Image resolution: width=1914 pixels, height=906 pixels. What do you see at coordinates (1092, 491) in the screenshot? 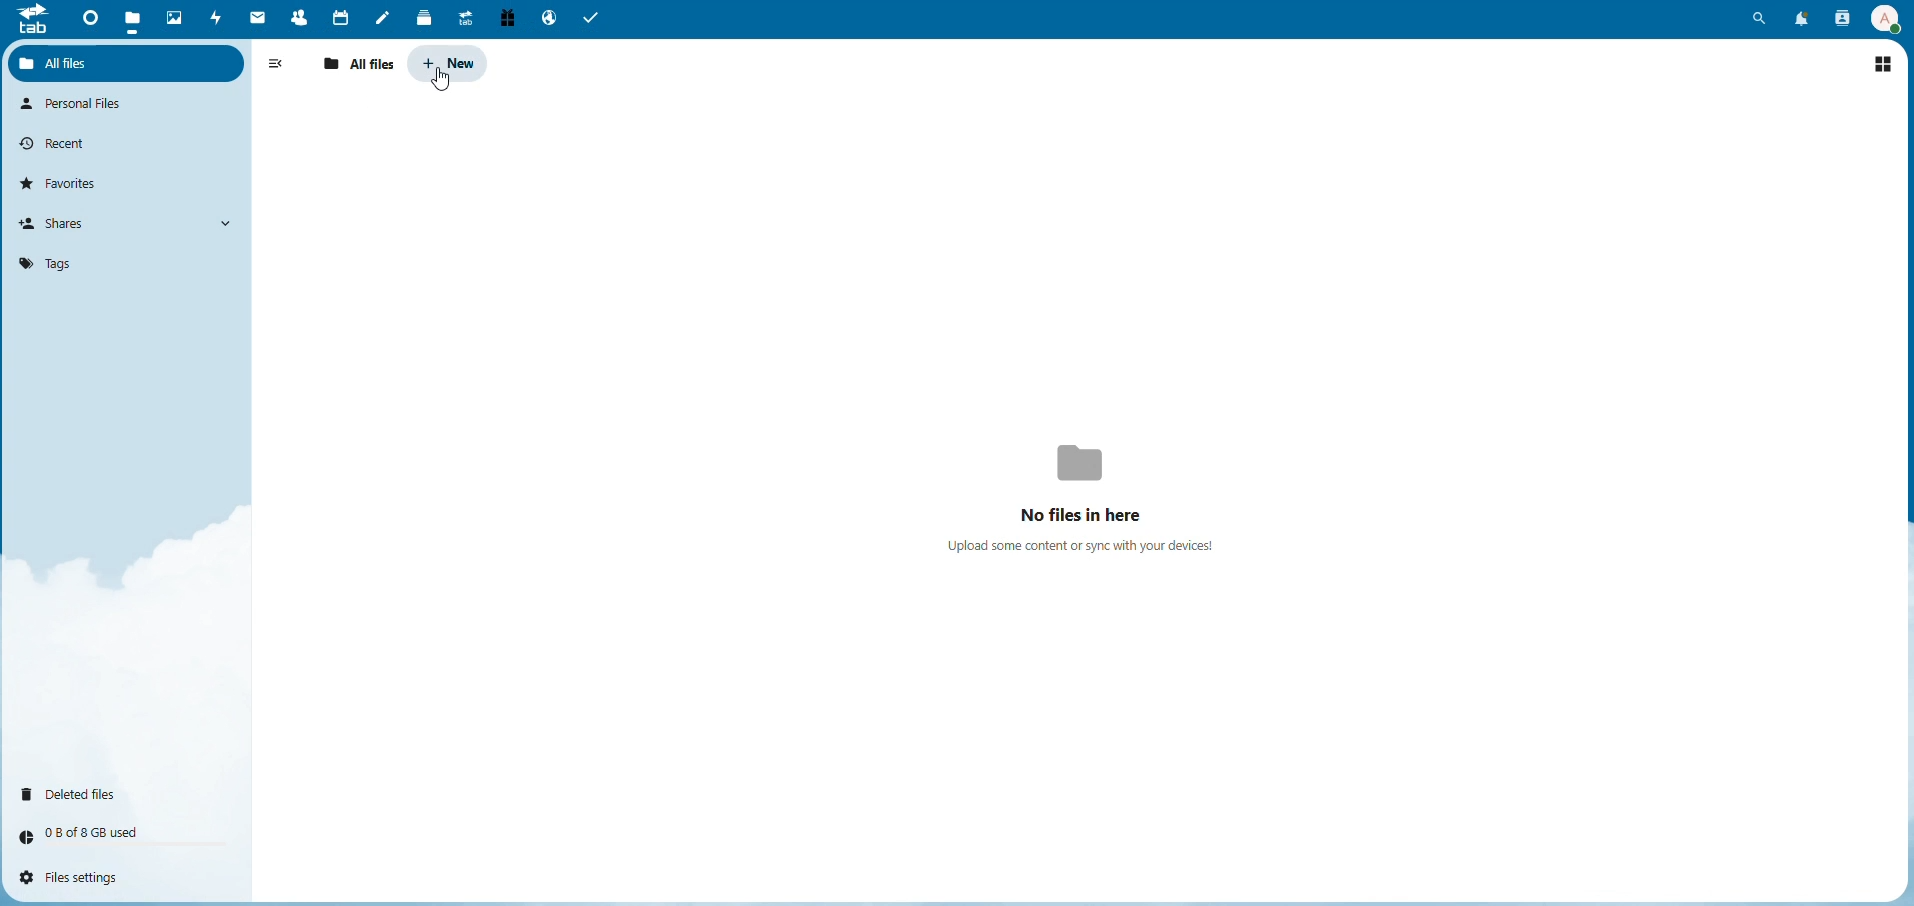
I see `Text` at bounding box center [1092, 491].